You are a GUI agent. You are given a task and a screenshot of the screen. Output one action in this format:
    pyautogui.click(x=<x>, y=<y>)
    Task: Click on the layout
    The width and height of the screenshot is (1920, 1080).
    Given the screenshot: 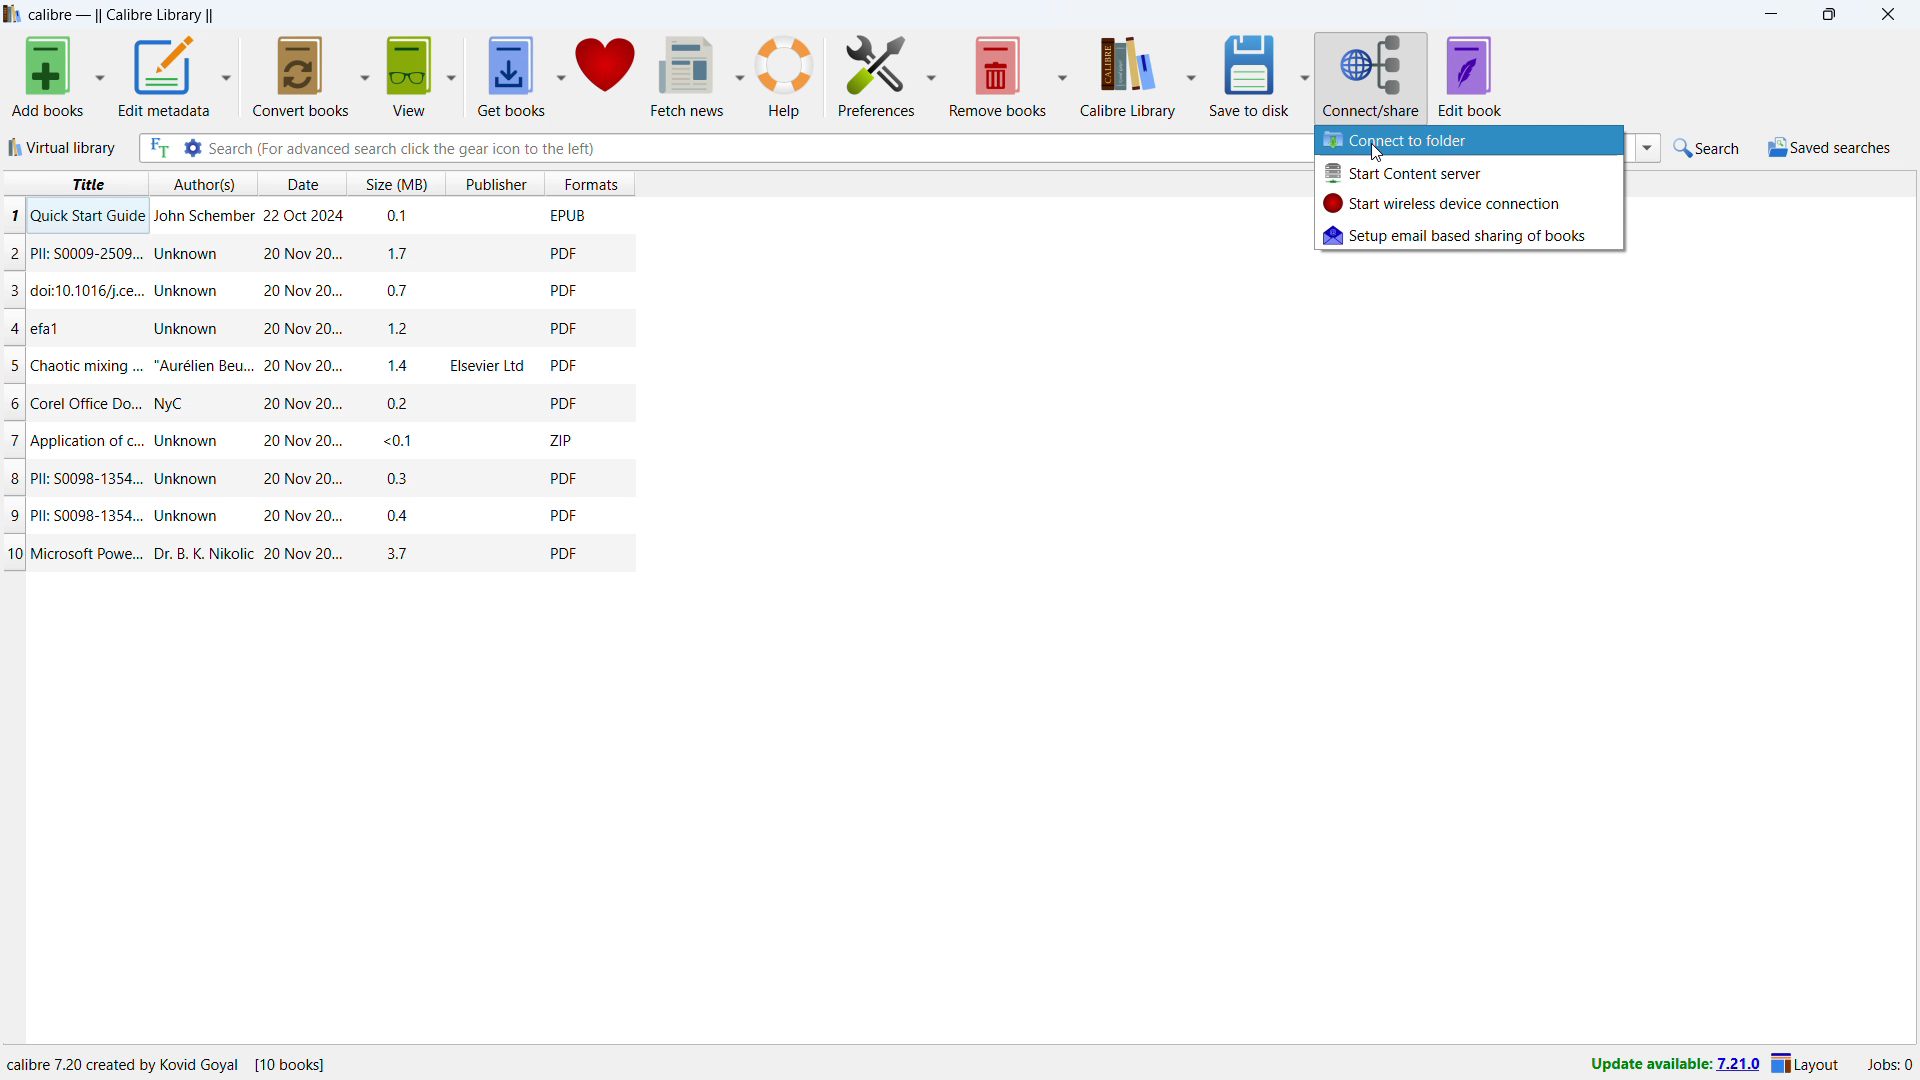 What is the action you would take?
    pyautogui.click(x=1808, y=1065)
    